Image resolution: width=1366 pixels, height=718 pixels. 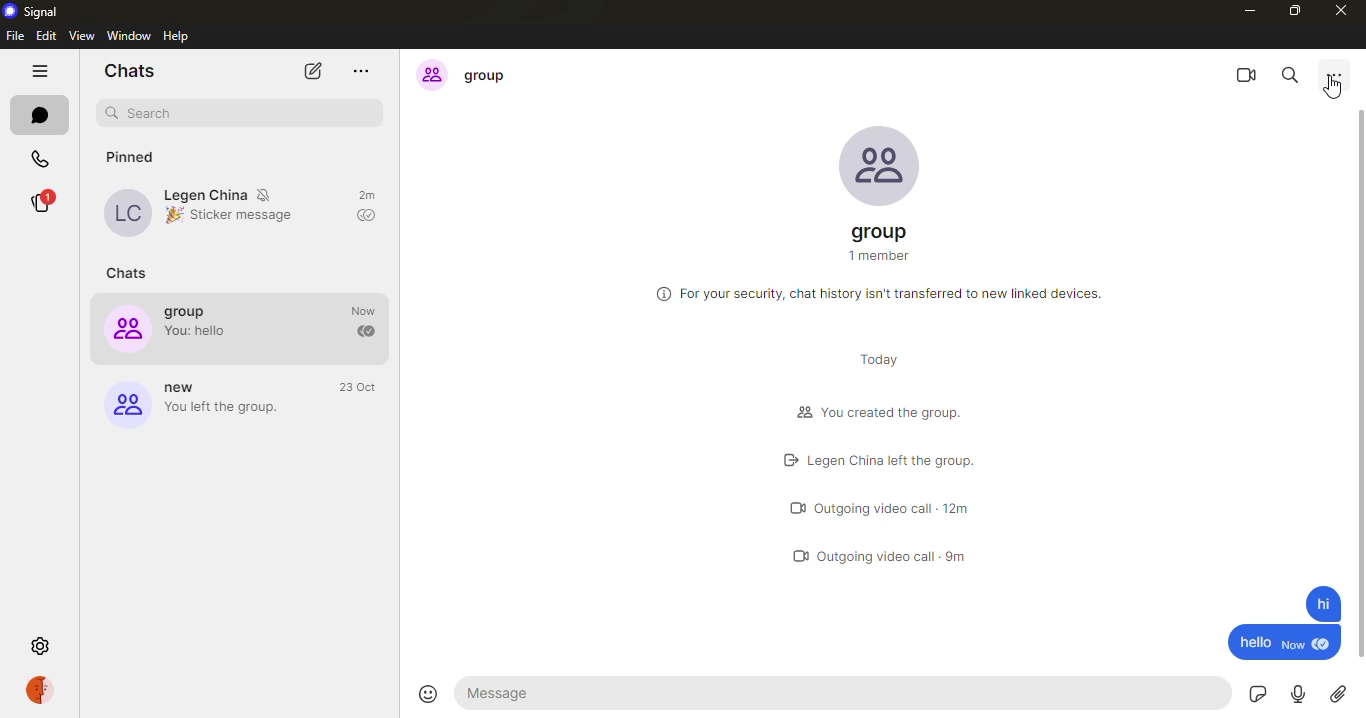 I want to click on message, so click(x=840, y=691).